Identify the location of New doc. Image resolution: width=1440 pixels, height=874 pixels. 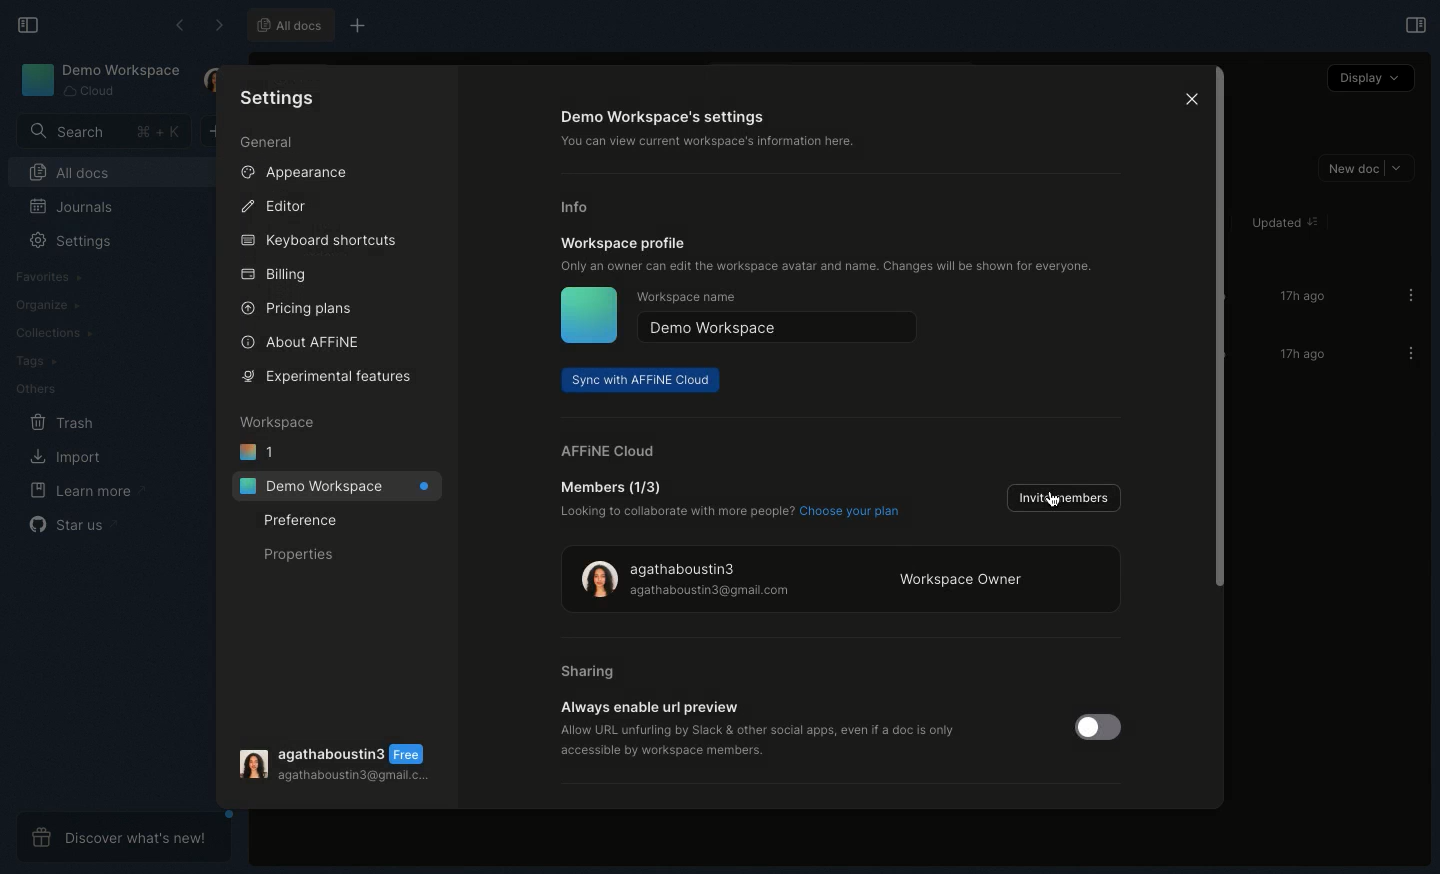
(1364, 169).